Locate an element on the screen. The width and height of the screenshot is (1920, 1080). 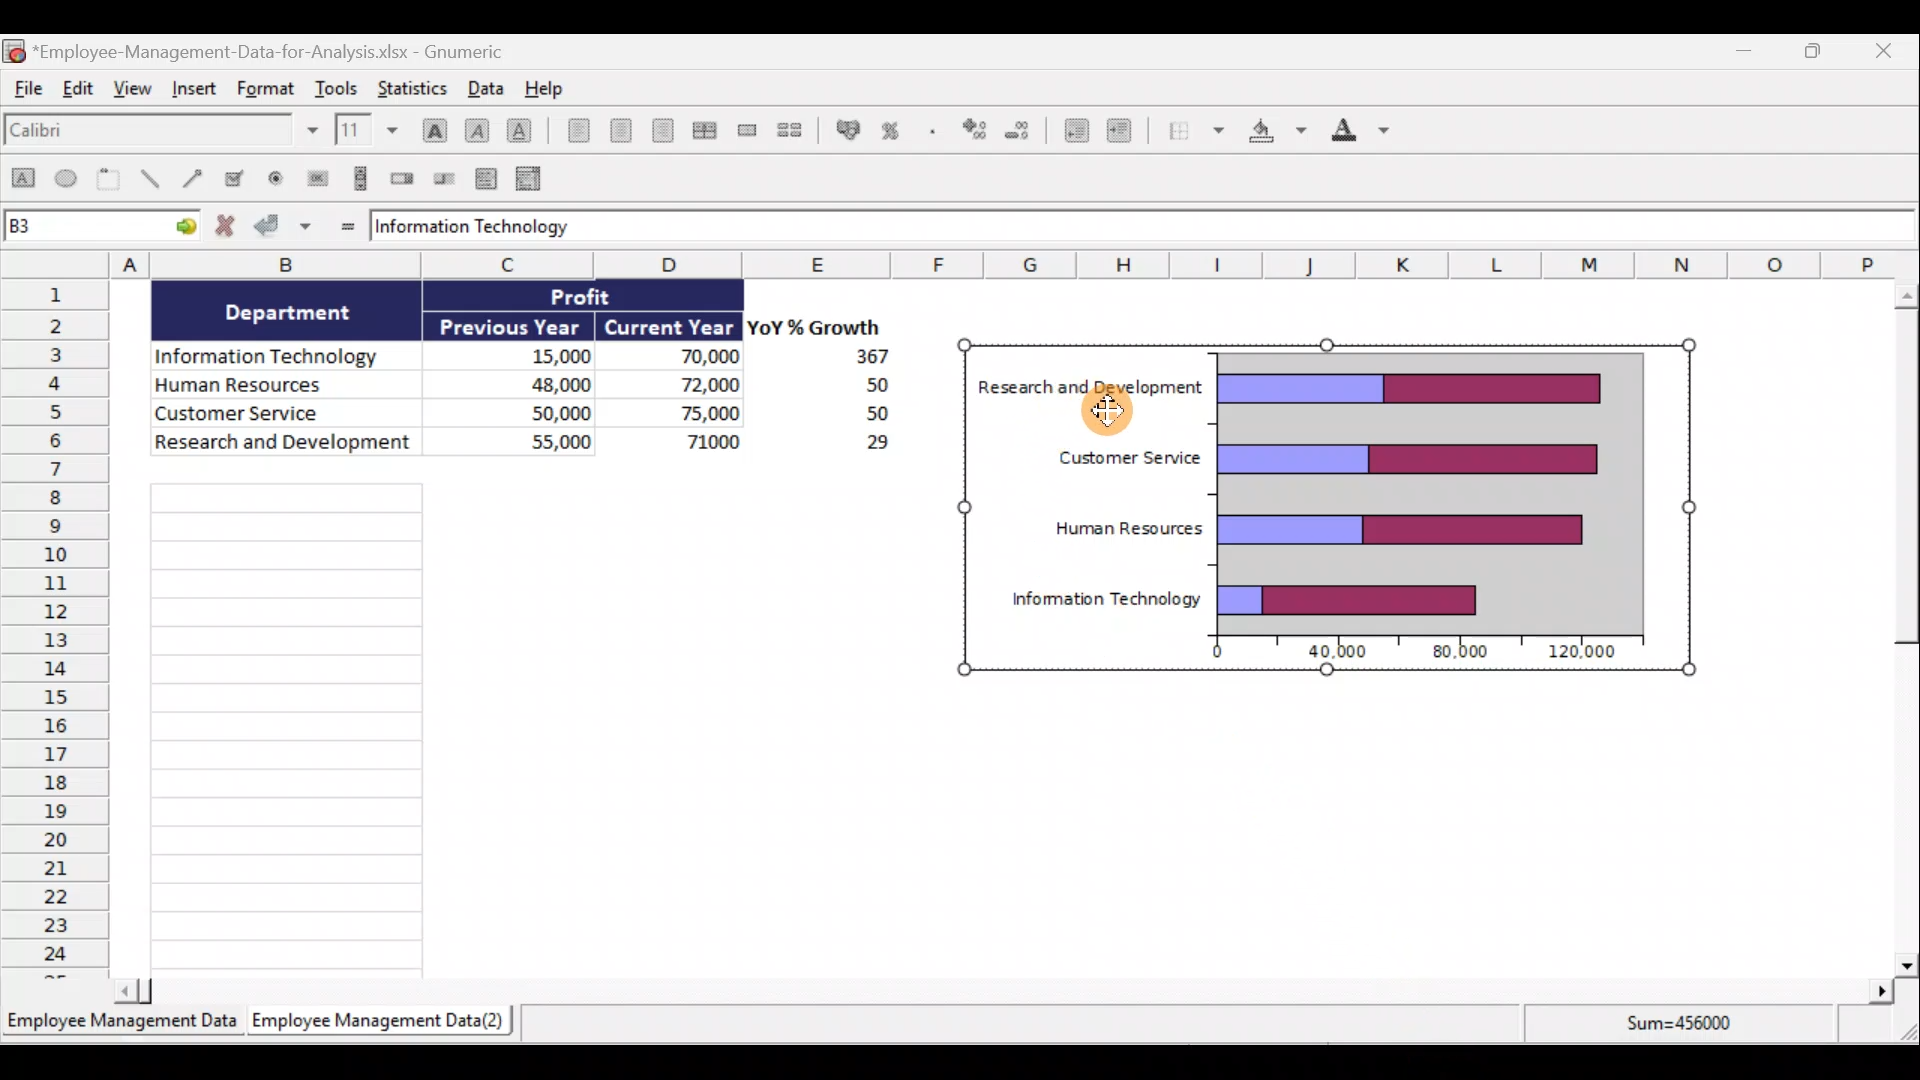
Format the selection as percentage is located at coordinates (894, 133).